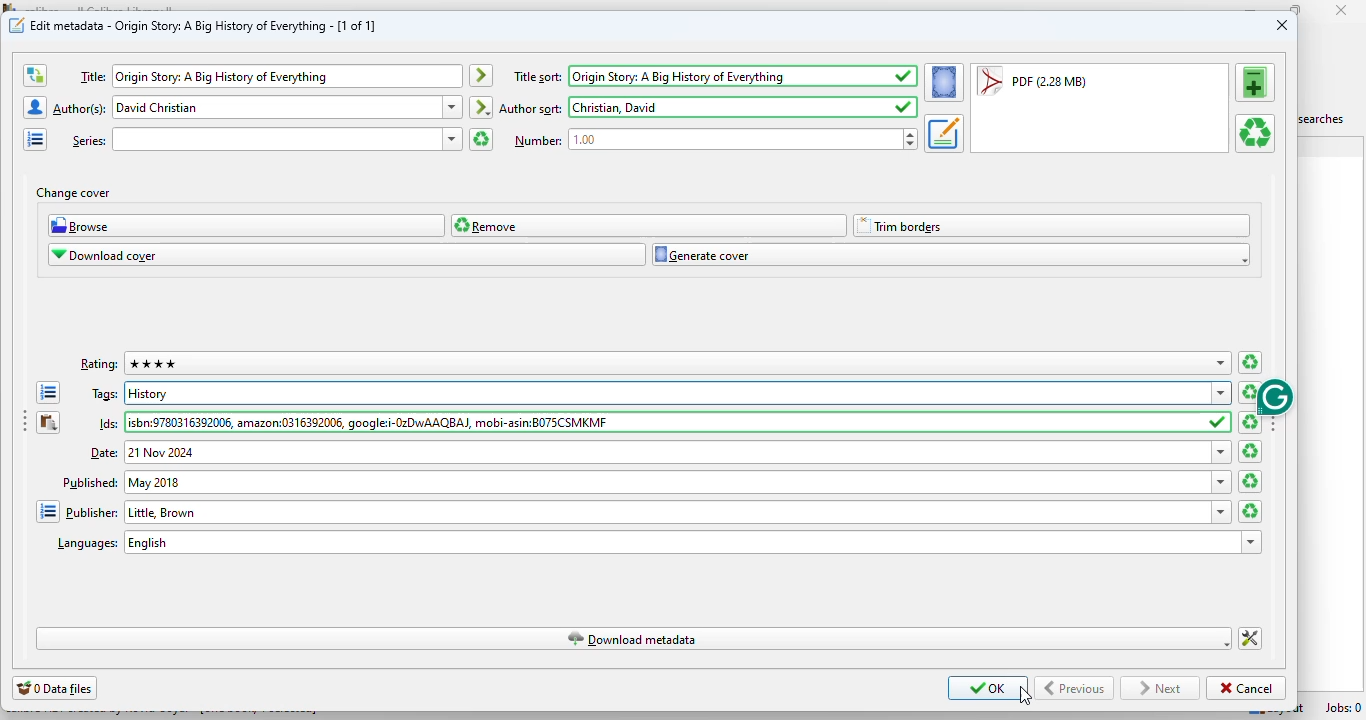  I want to click on saved, so click(904, 107).